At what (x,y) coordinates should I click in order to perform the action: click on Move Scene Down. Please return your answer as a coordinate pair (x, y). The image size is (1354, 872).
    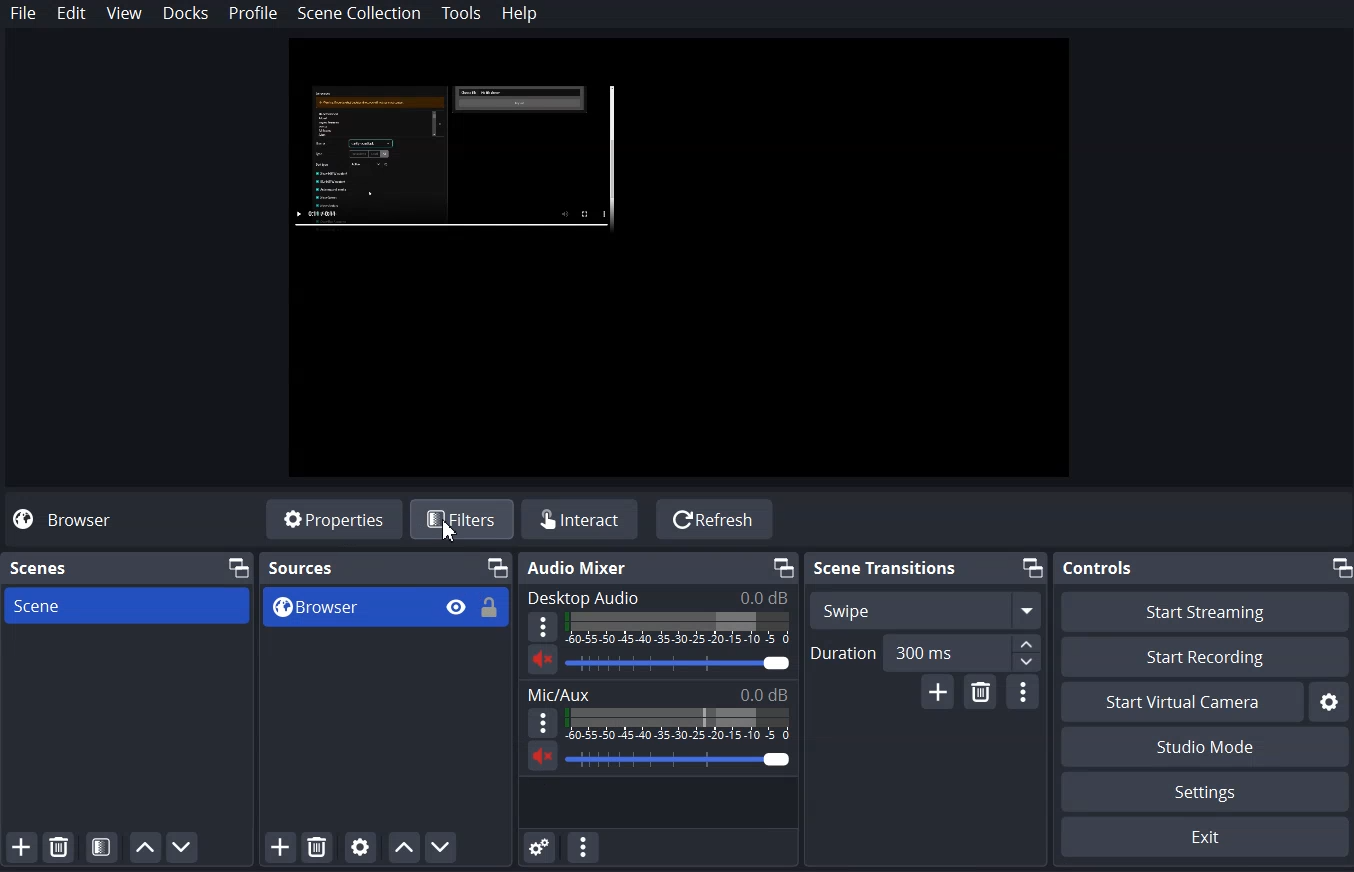
    Looking at the image, I should click on (182, 847).